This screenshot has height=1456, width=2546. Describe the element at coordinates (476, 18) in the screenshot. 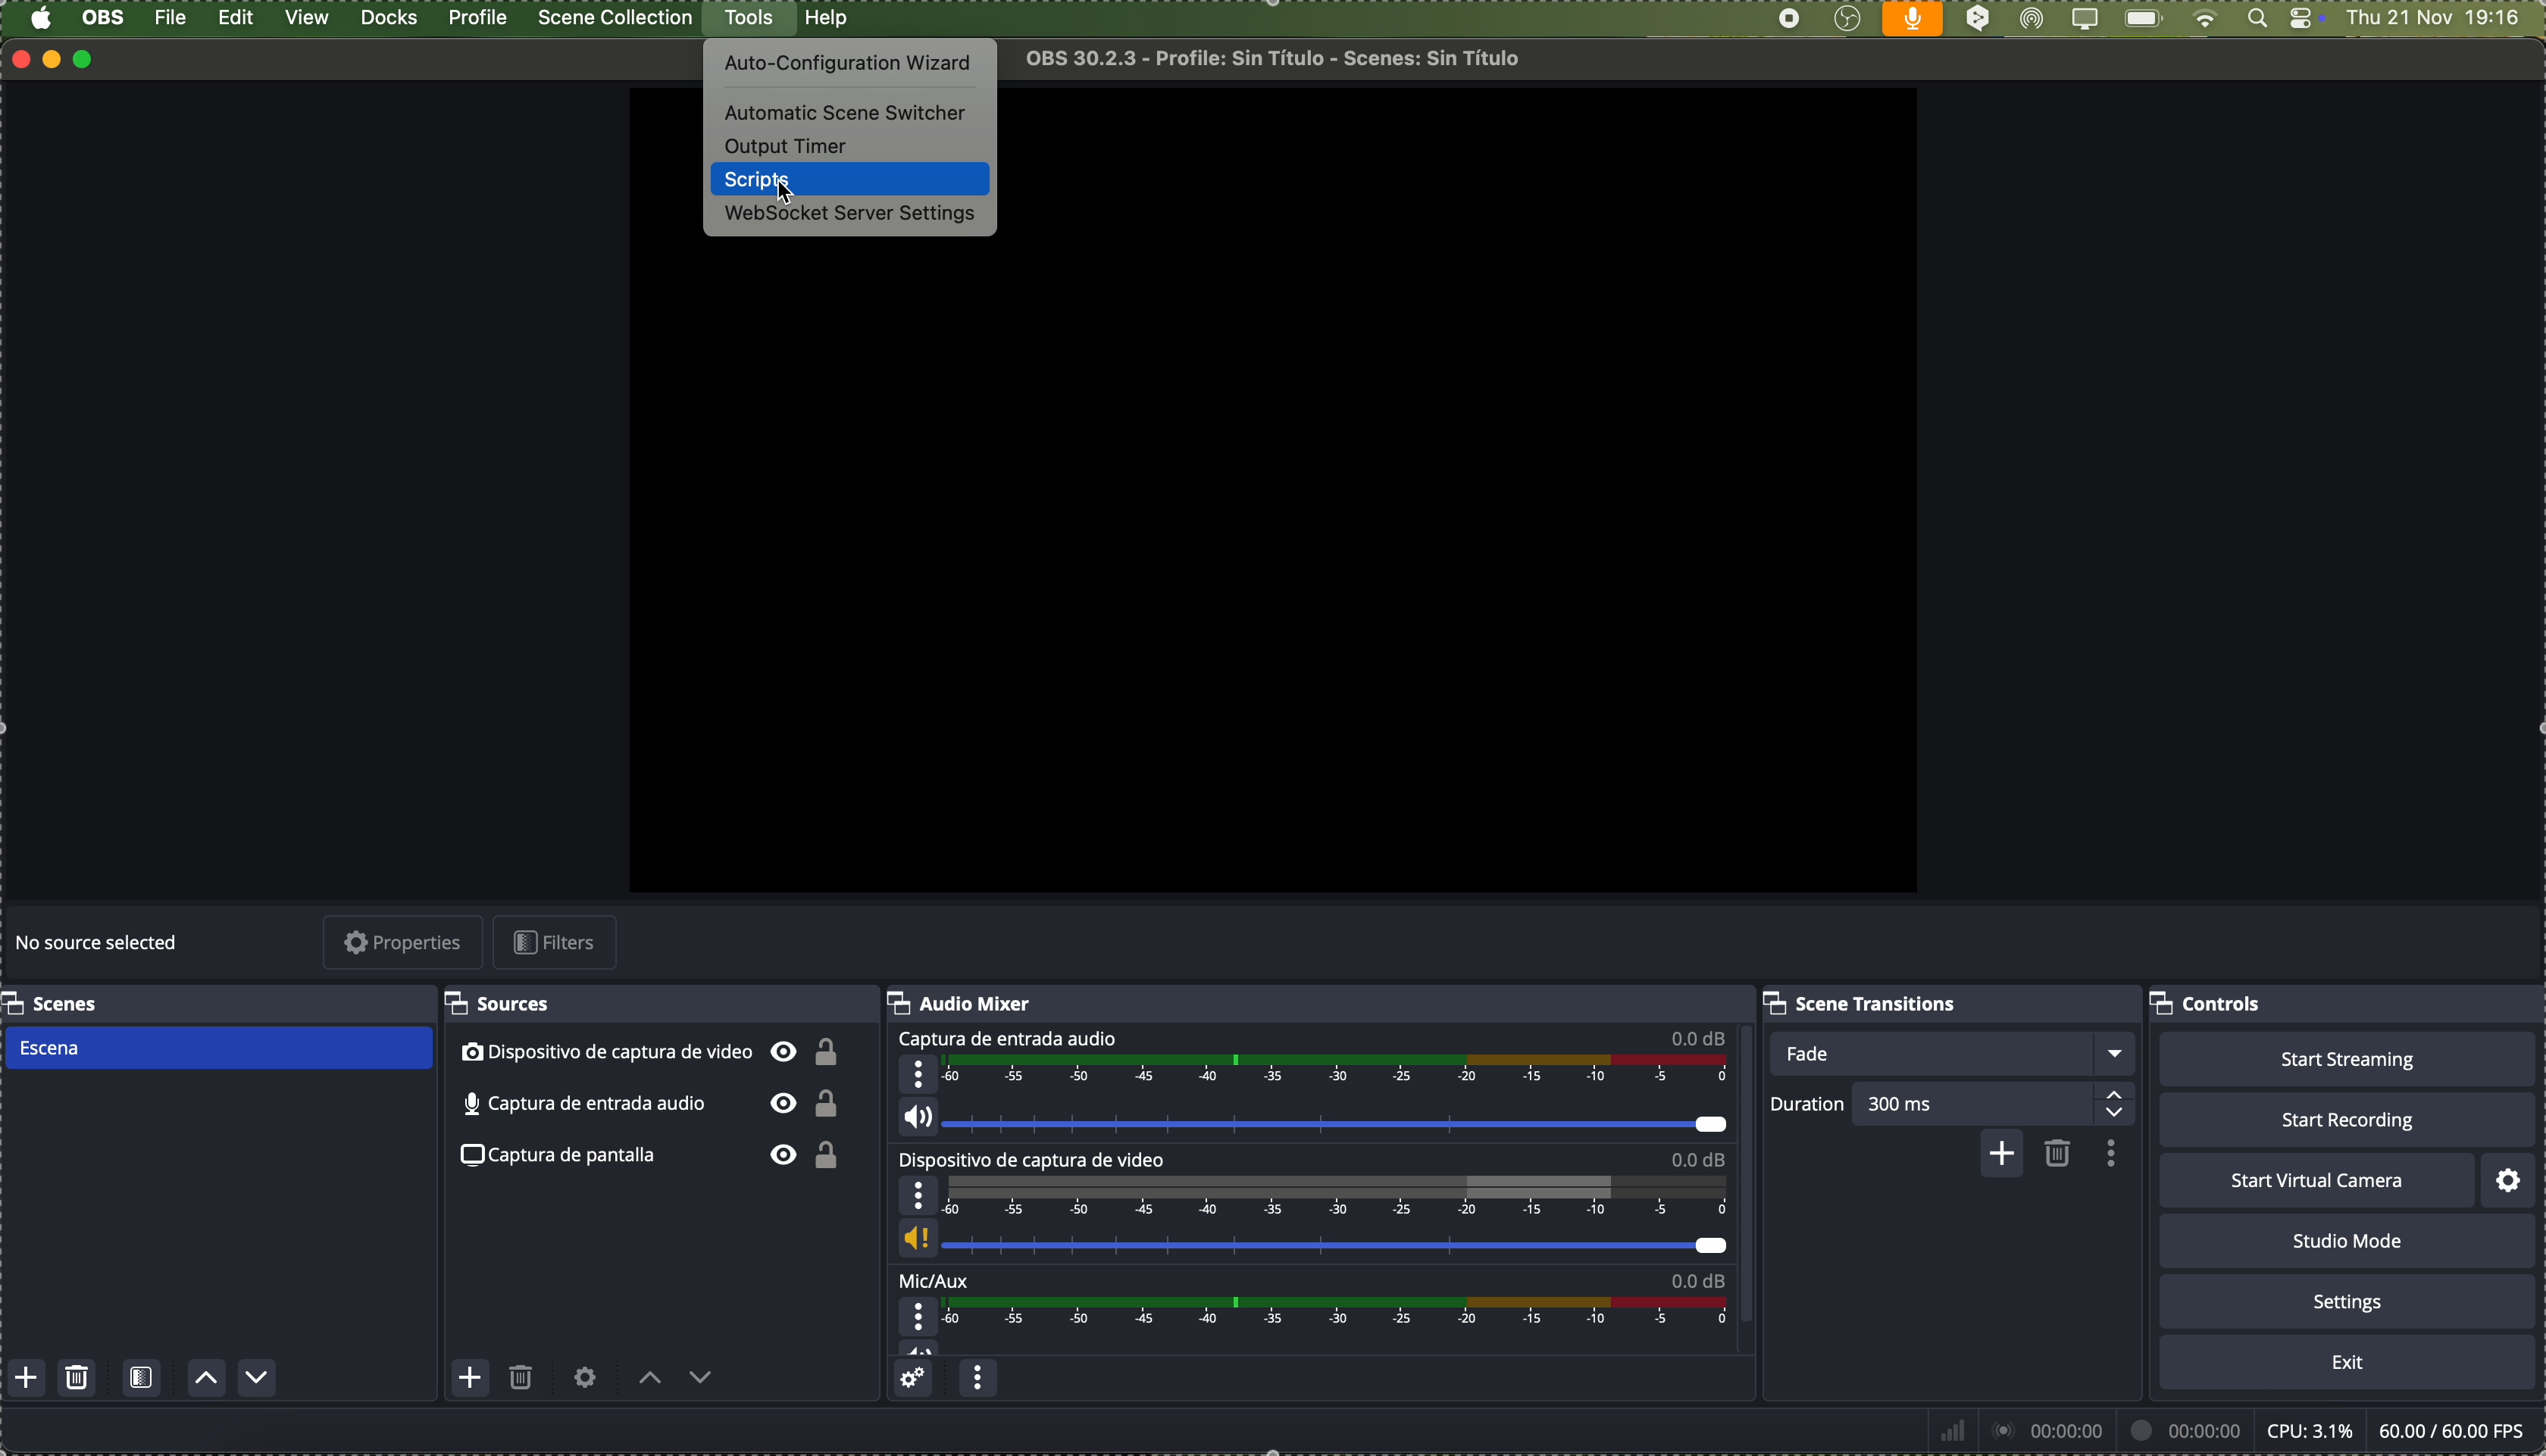

I see `profile` at that location.